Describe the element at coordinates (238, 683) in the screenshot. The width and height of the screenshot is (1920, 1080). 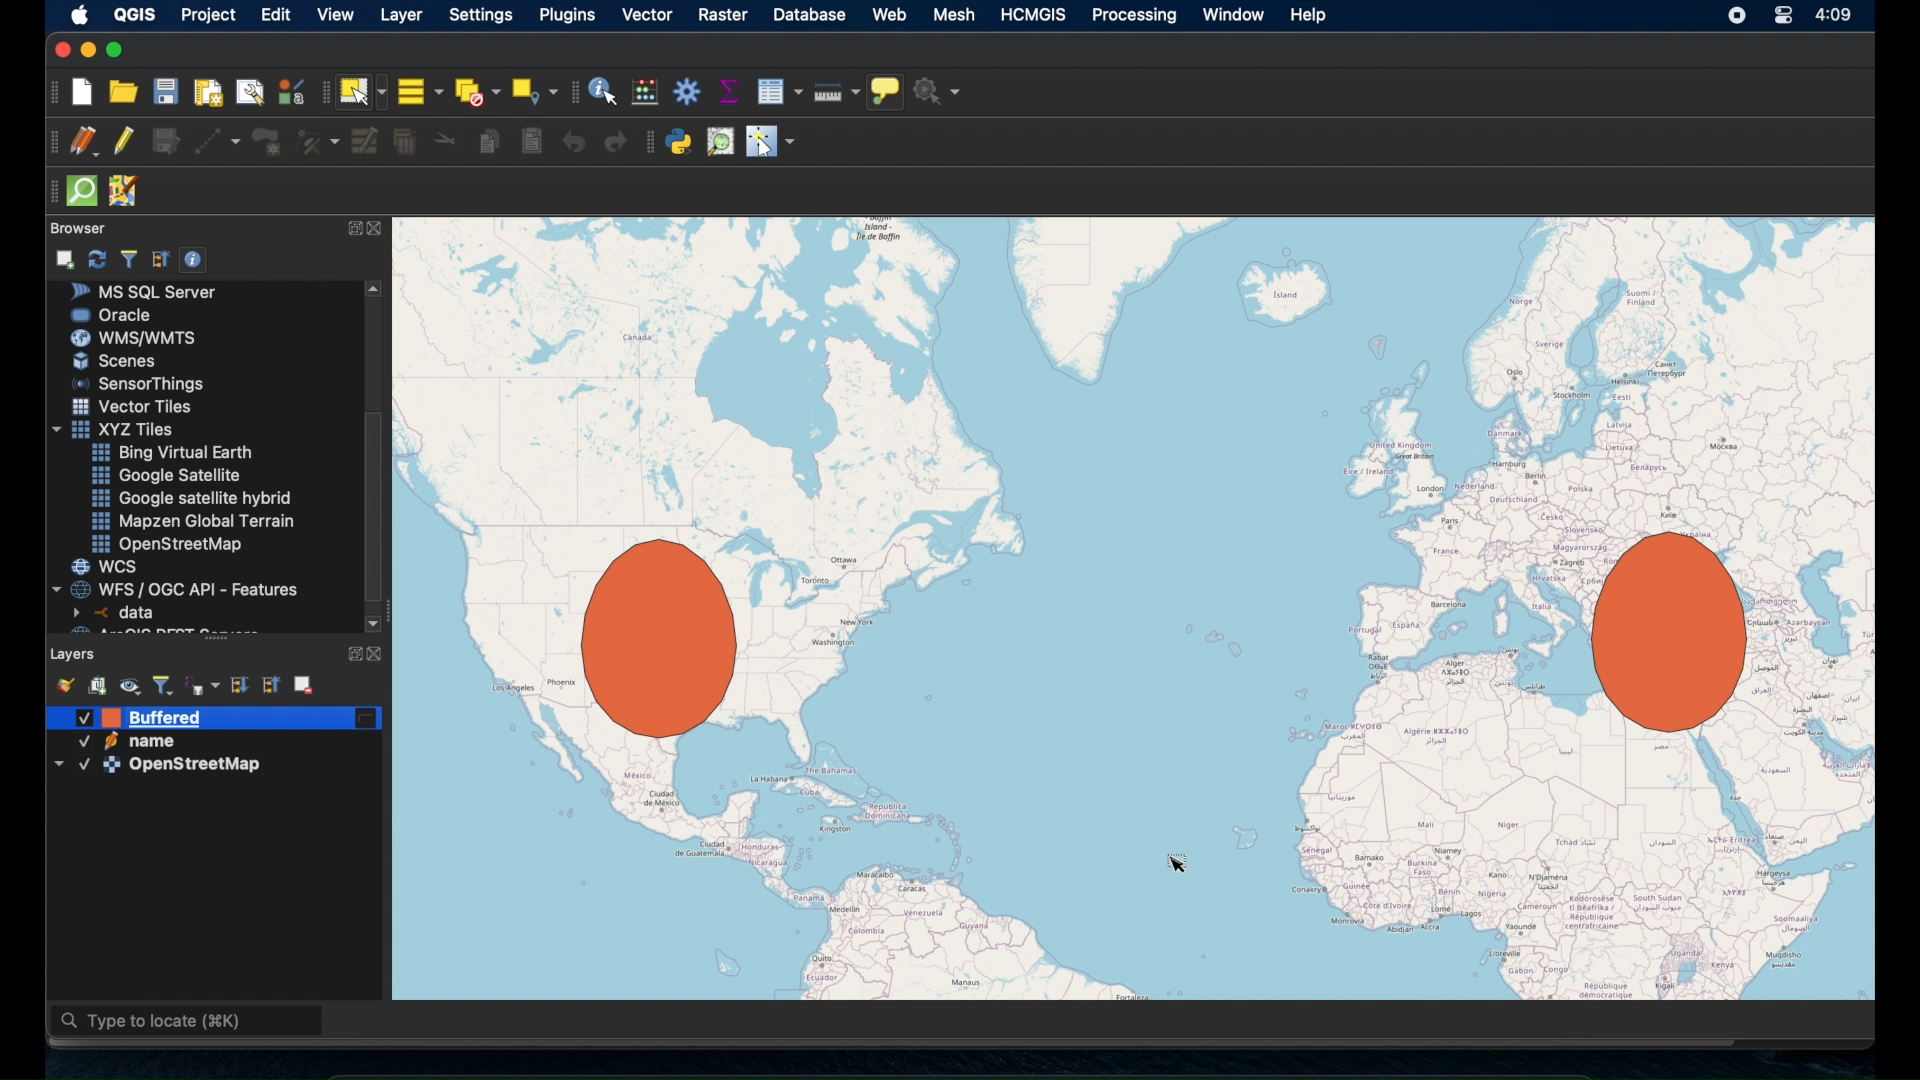
I see `expand all` at that location.